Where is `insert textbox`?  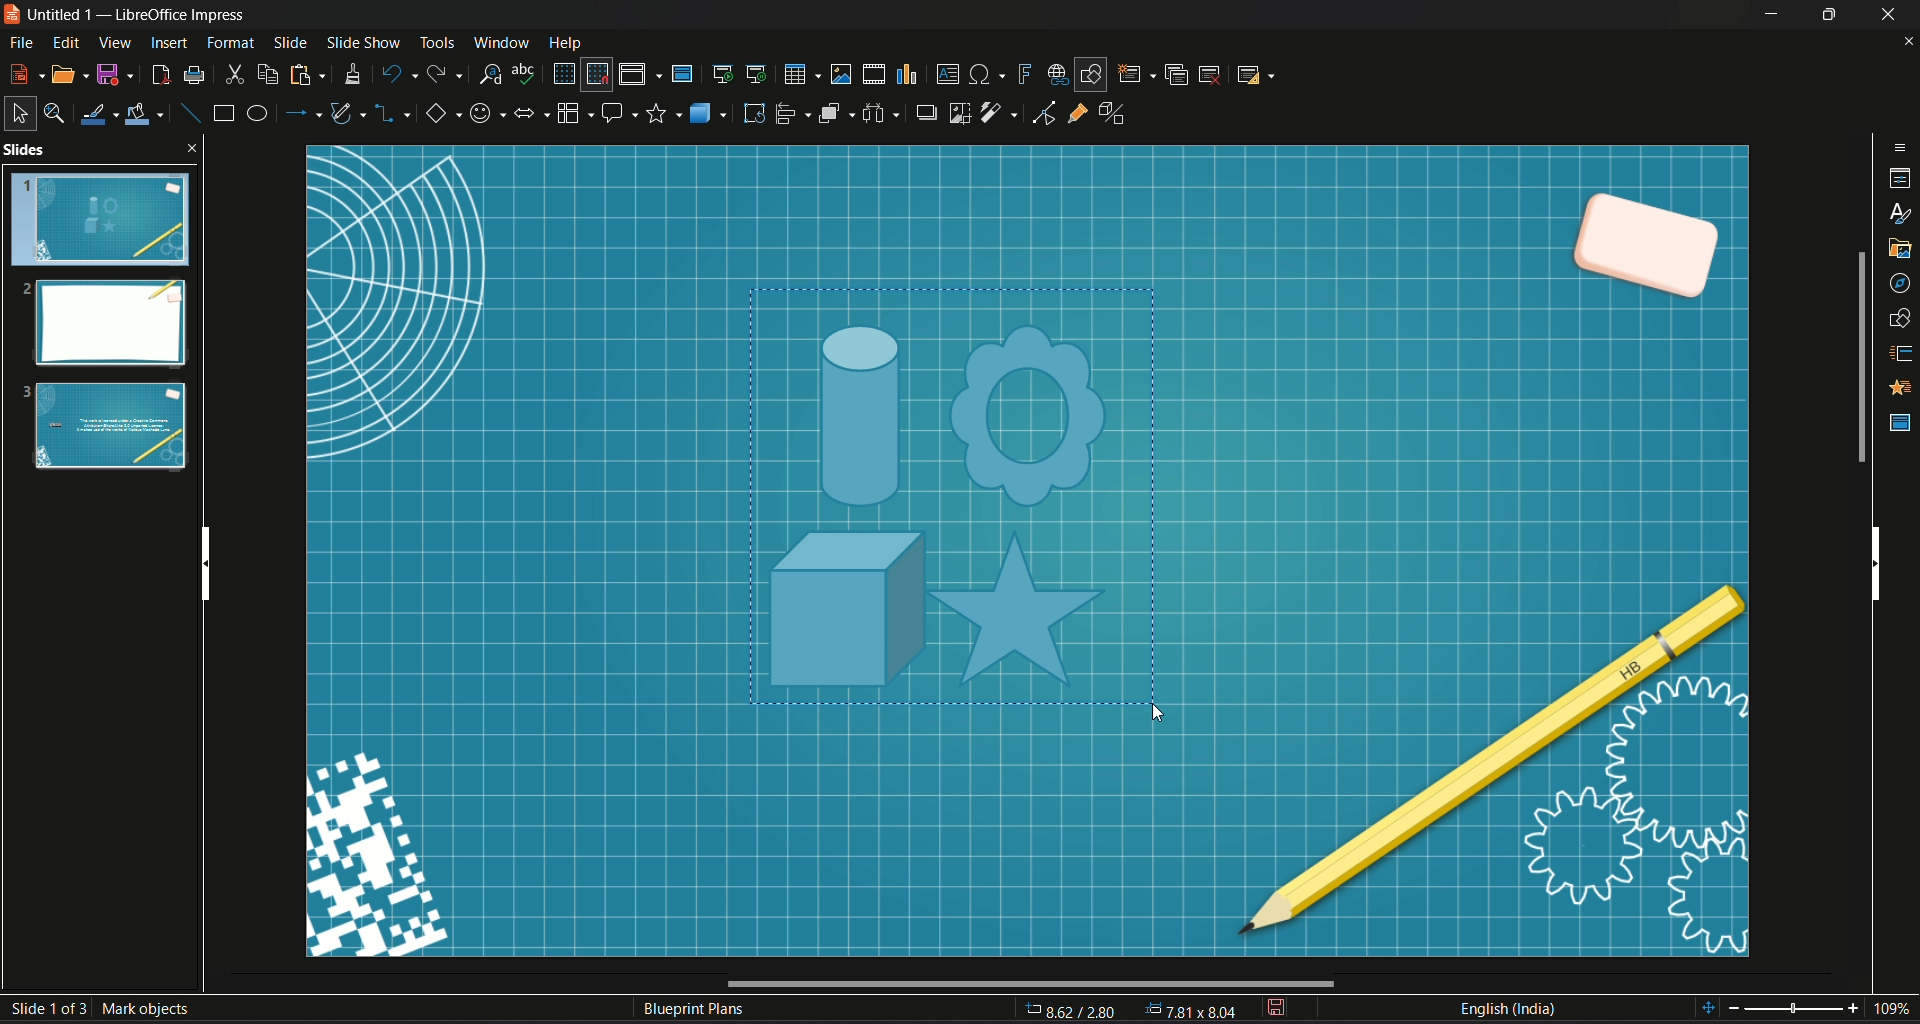 insert textbox is located at coordinates (946, 72).